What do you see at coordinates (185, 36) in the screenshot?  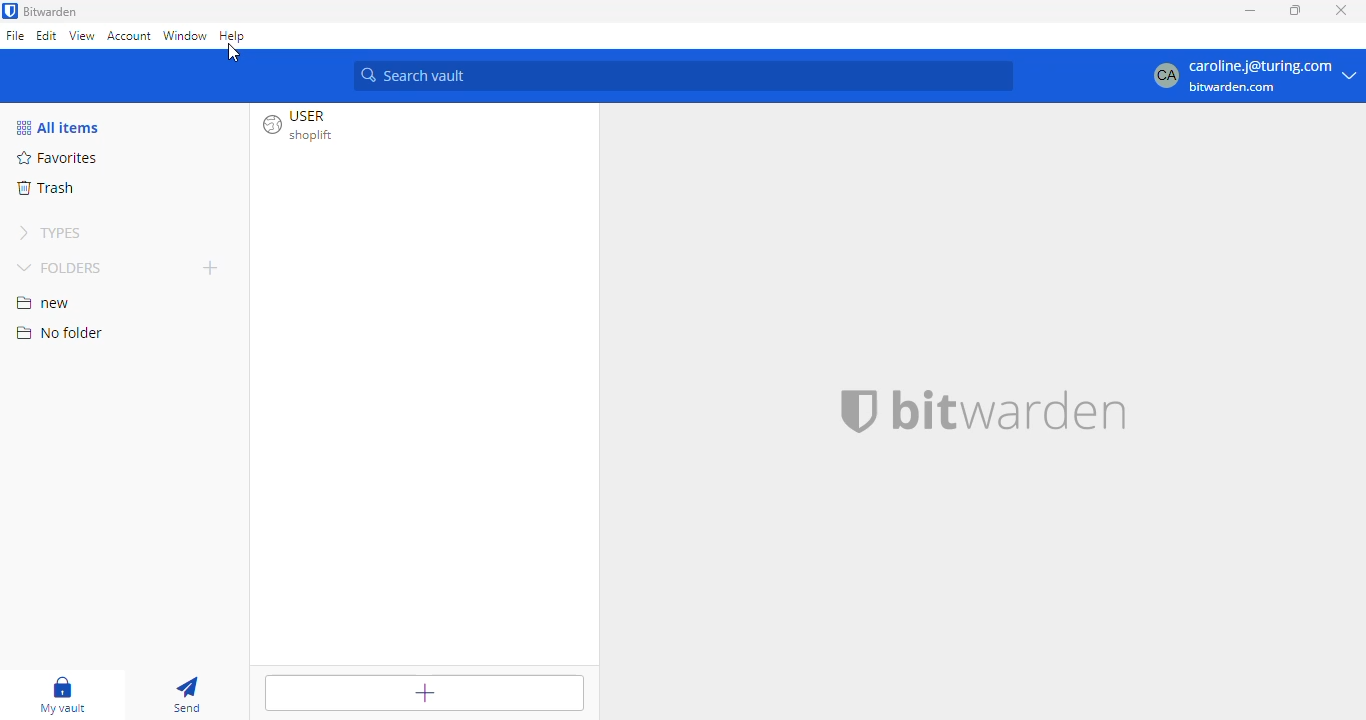 I see `window` at bounding box center [185, 36].